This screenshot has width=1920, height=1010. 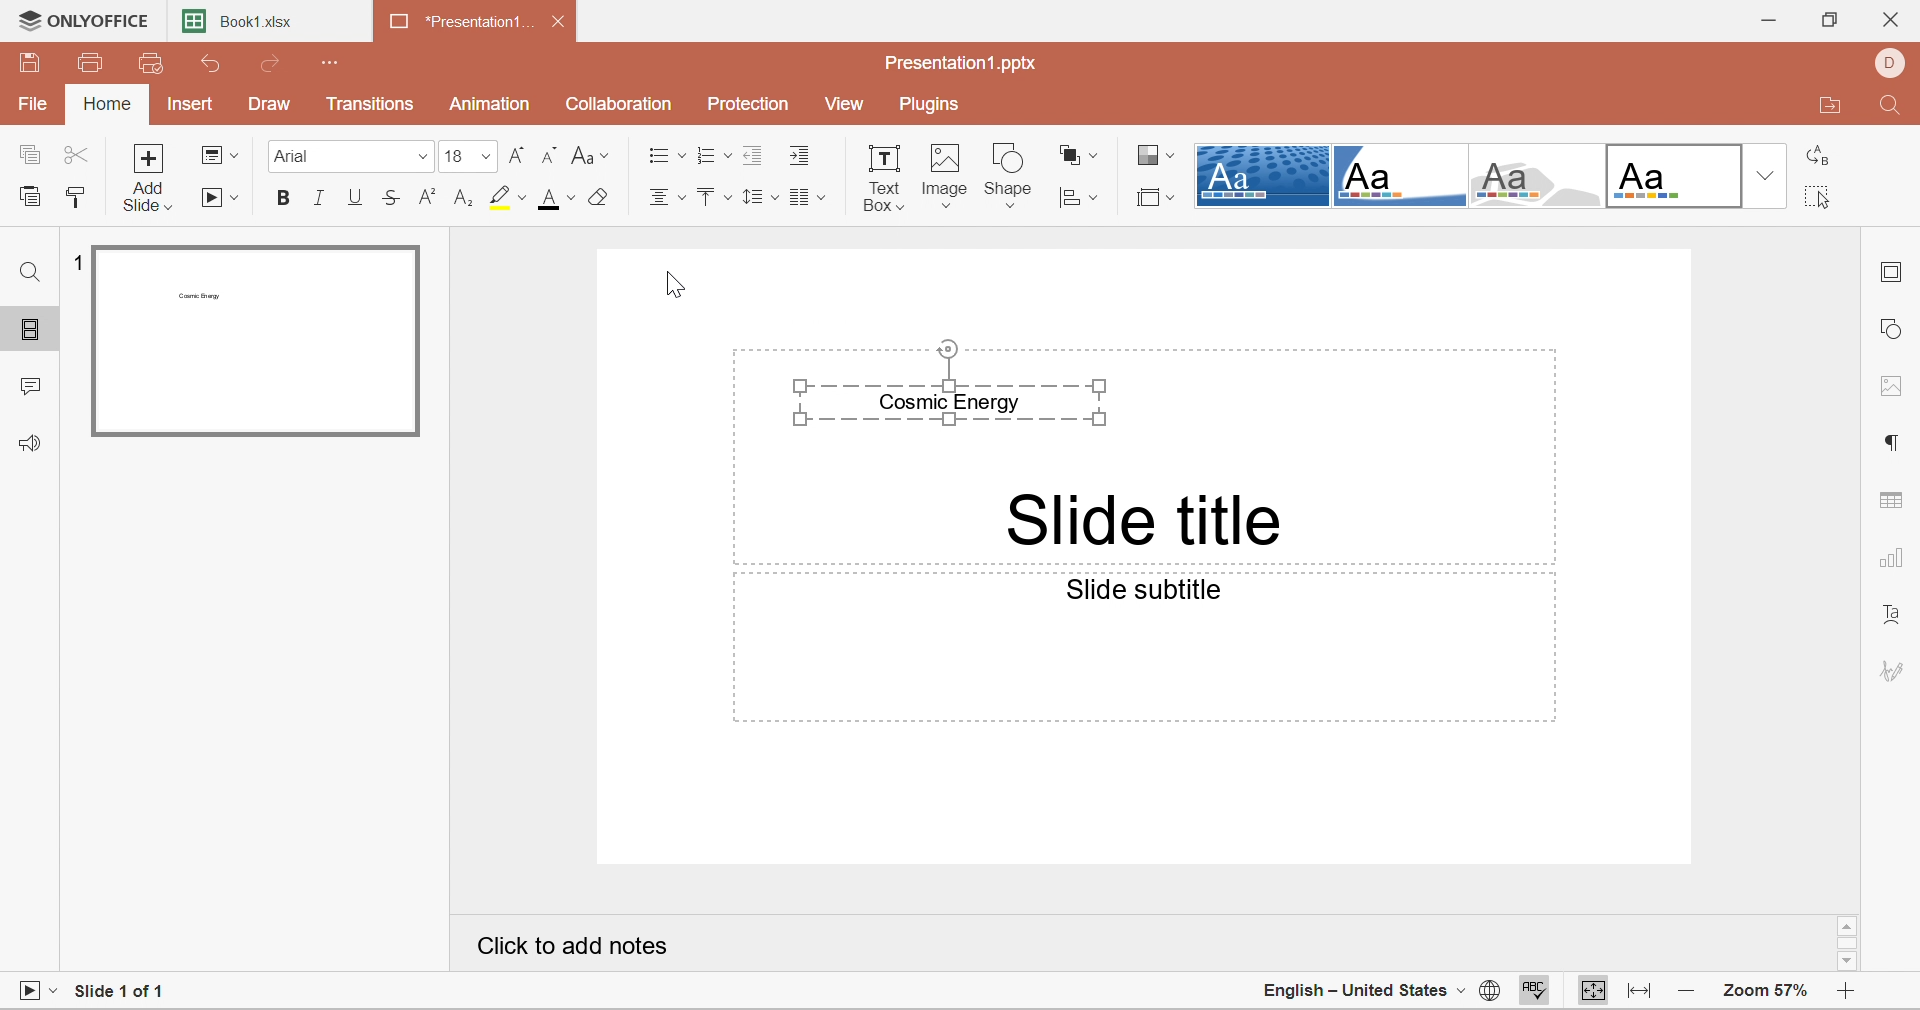 What do you see at coordinates (347, 156) in the screenshot?
I see `Arial` at bounding box center [347, 156].